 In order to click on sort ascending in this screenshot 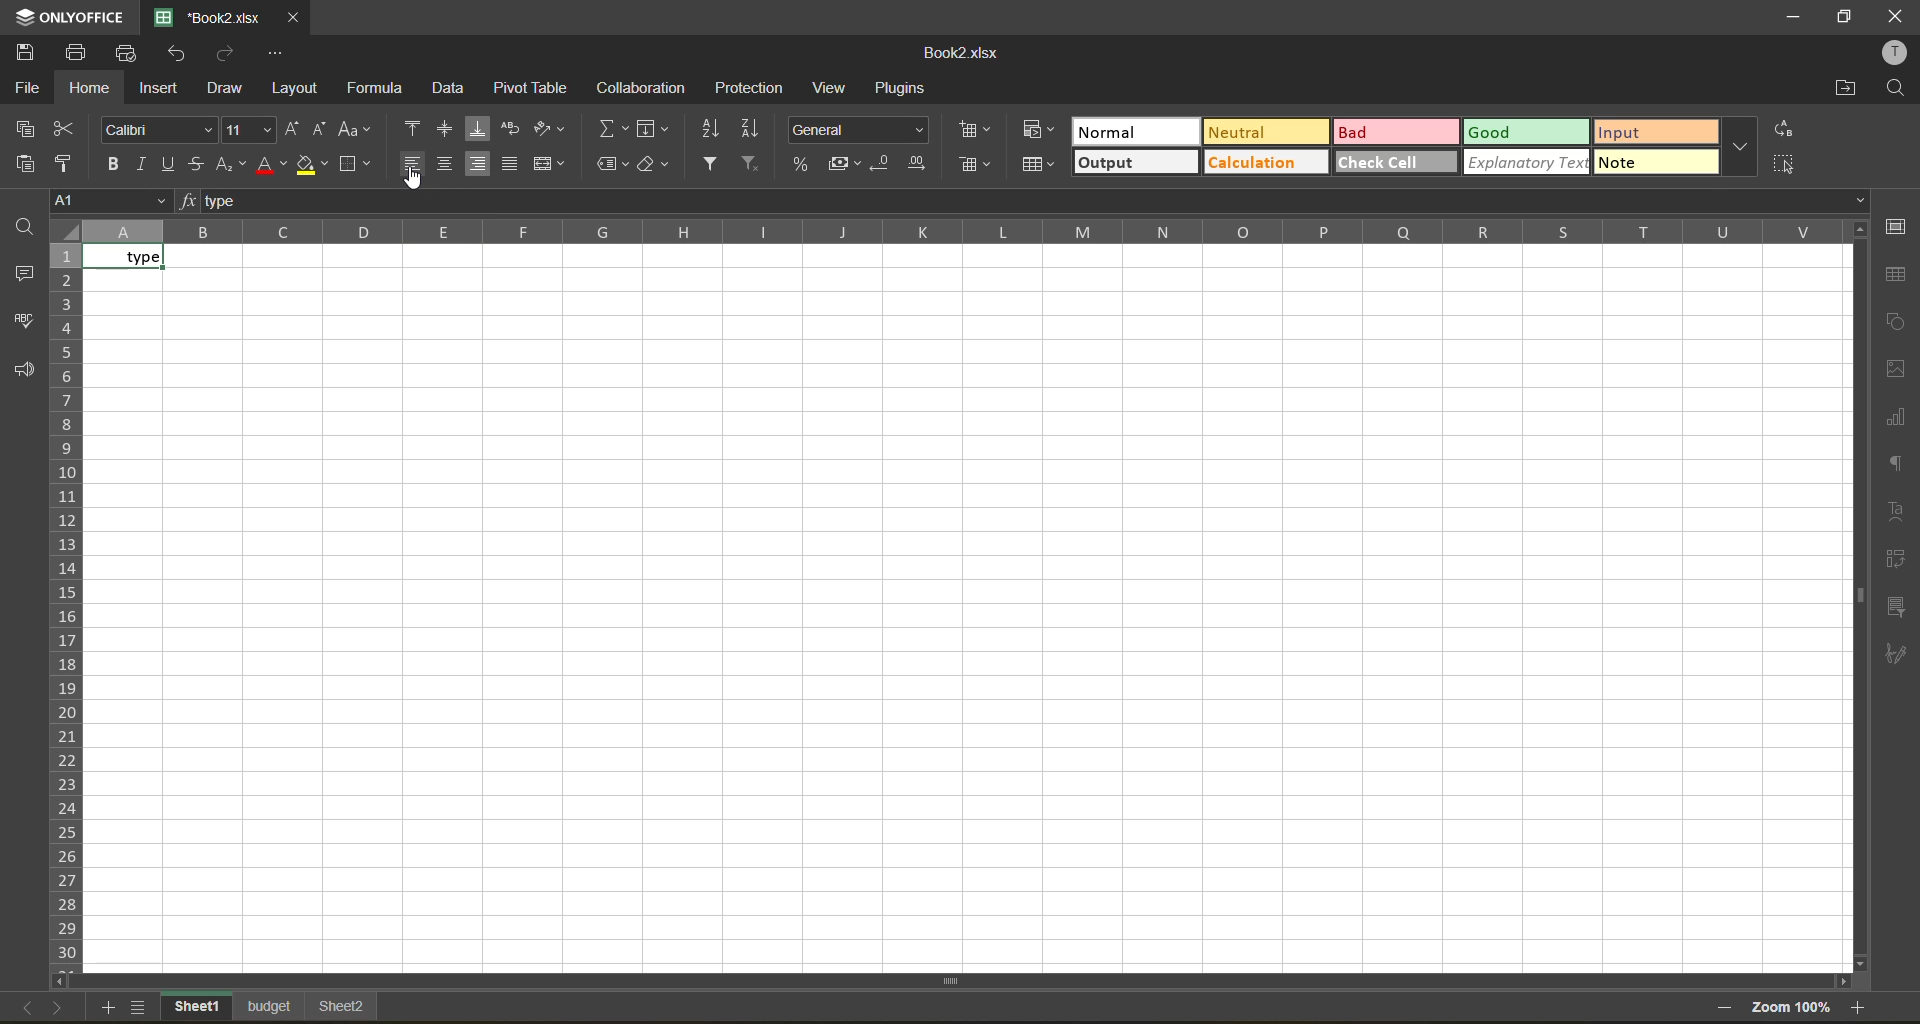, I will do `click(712, 132)`.